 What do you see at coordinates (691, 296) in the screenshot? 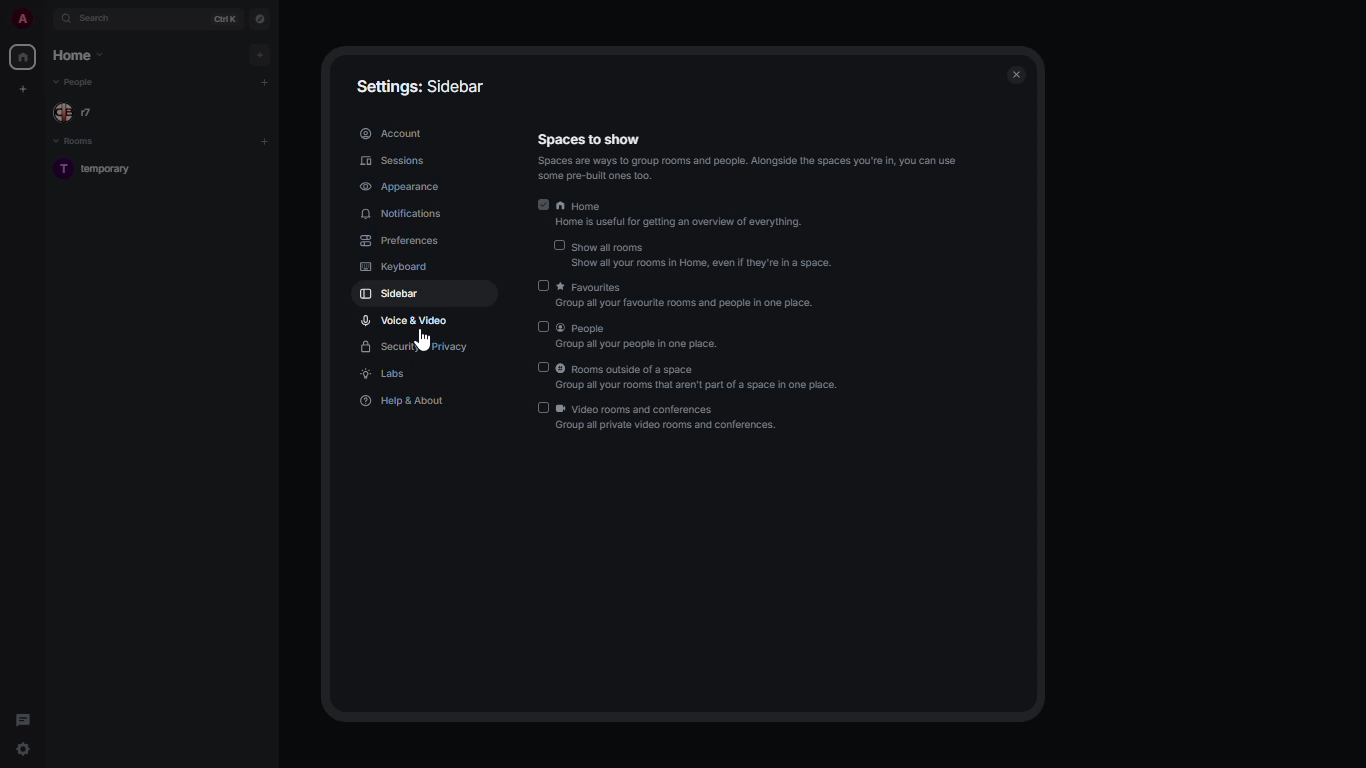
I see `favorites` at bounding box center [691, 296].